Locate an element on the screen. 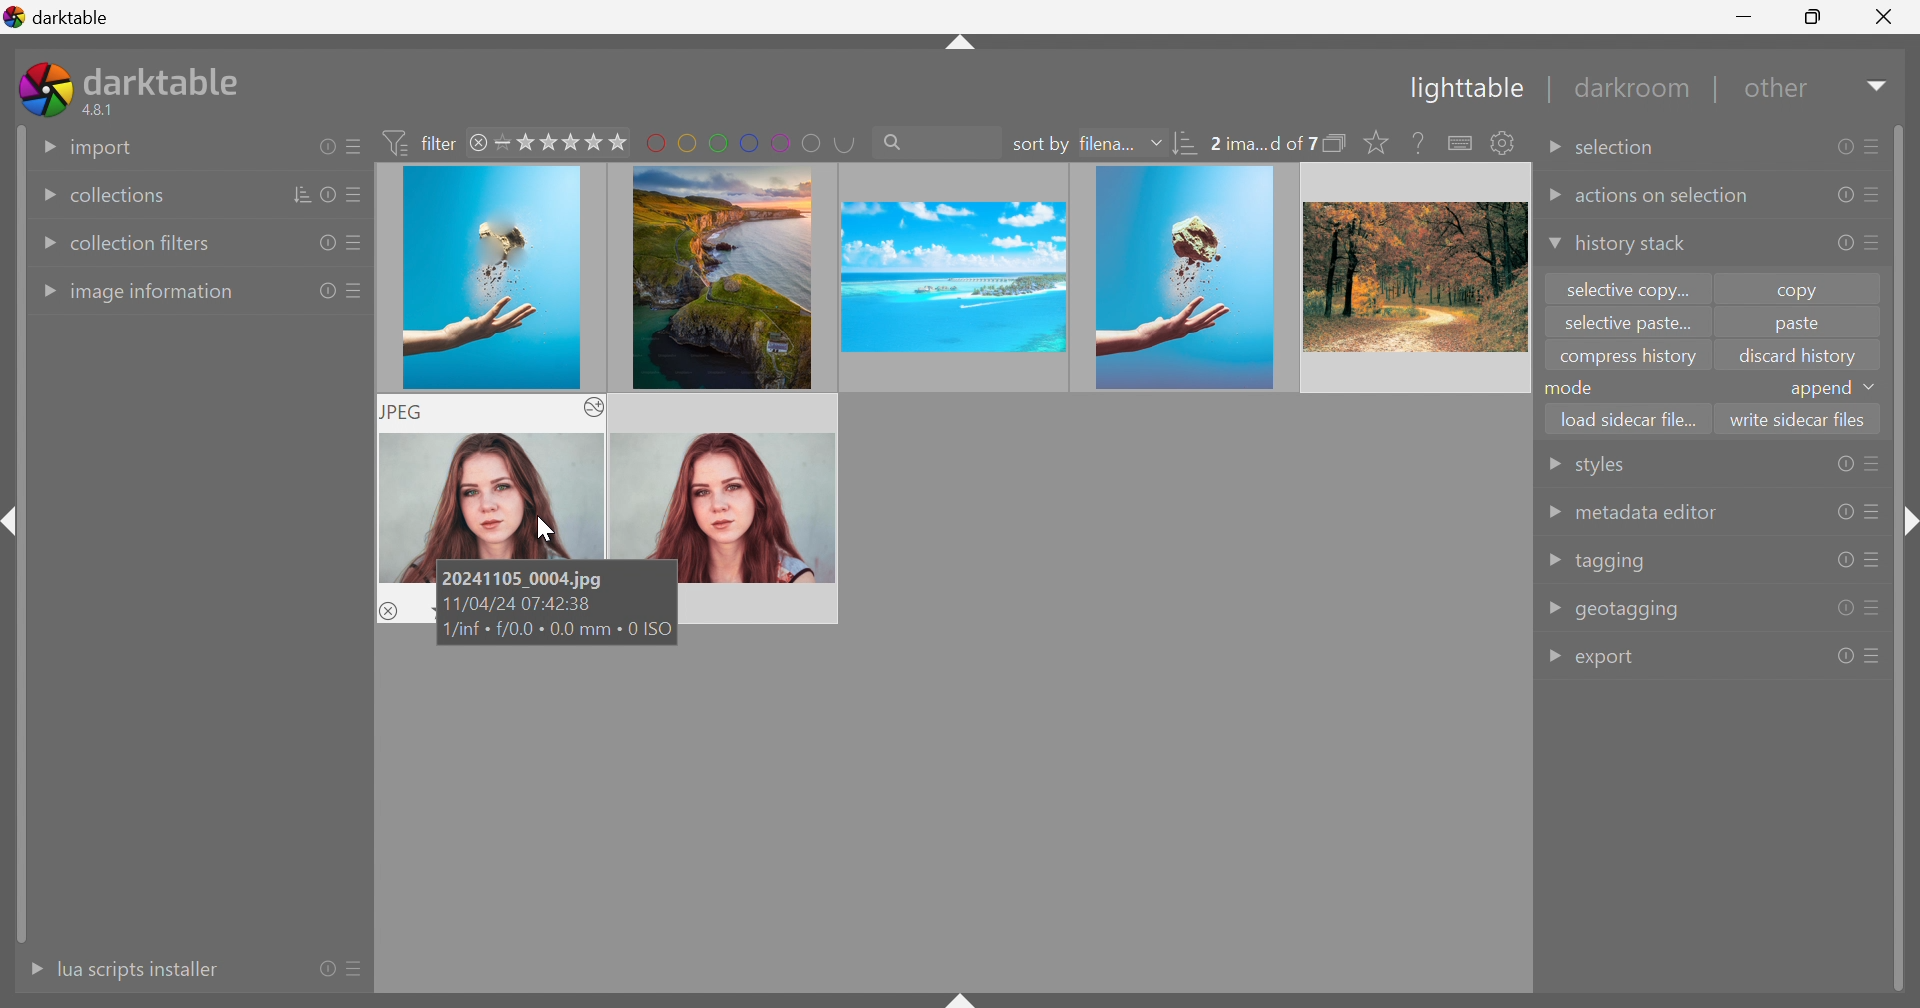  reset is located at coordinates (1844, 512).